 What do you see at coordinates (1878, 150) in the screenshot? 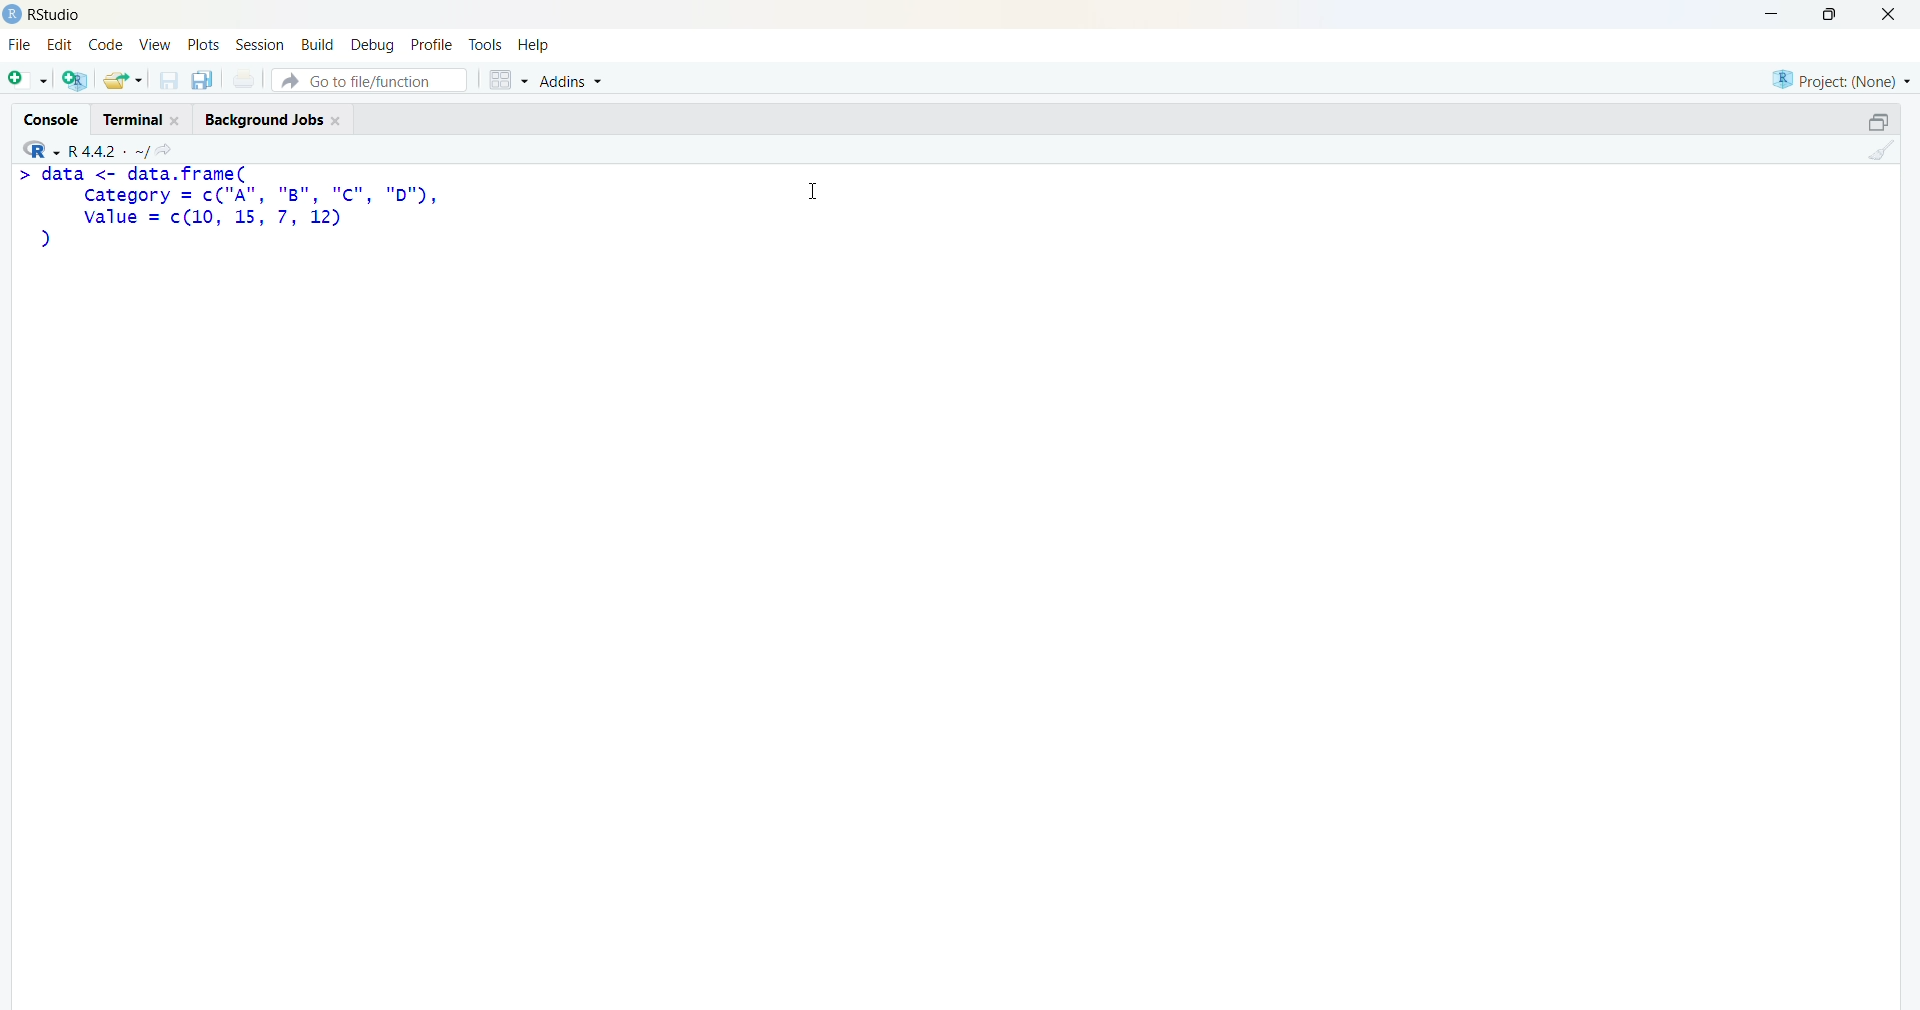
I see `clear console` at bounding box center [1878, 150].